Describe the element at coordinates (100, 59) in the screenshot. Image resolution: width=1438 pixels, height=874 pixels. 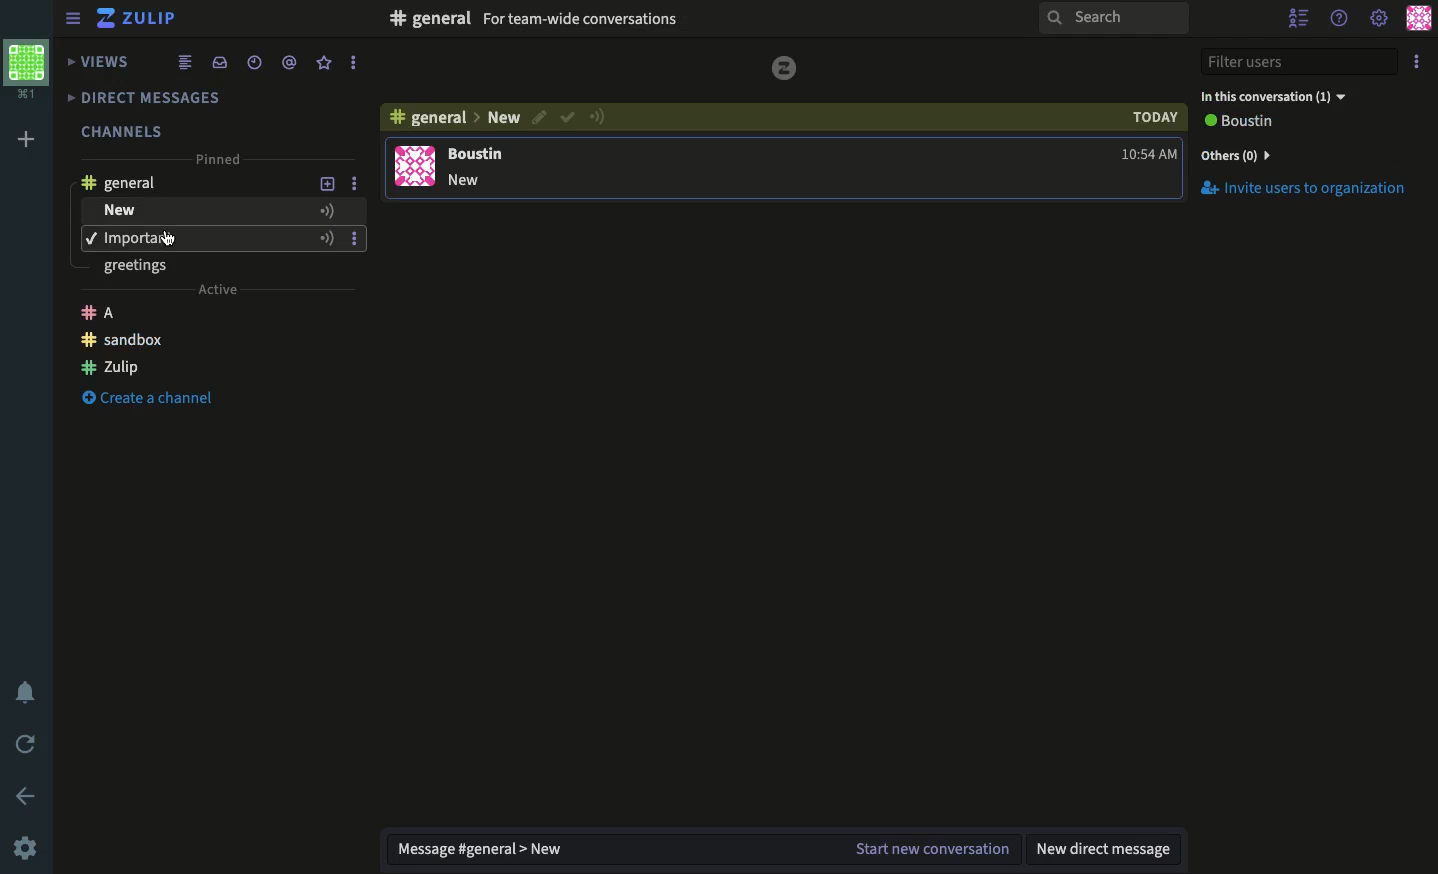
I see `Views` at that location.